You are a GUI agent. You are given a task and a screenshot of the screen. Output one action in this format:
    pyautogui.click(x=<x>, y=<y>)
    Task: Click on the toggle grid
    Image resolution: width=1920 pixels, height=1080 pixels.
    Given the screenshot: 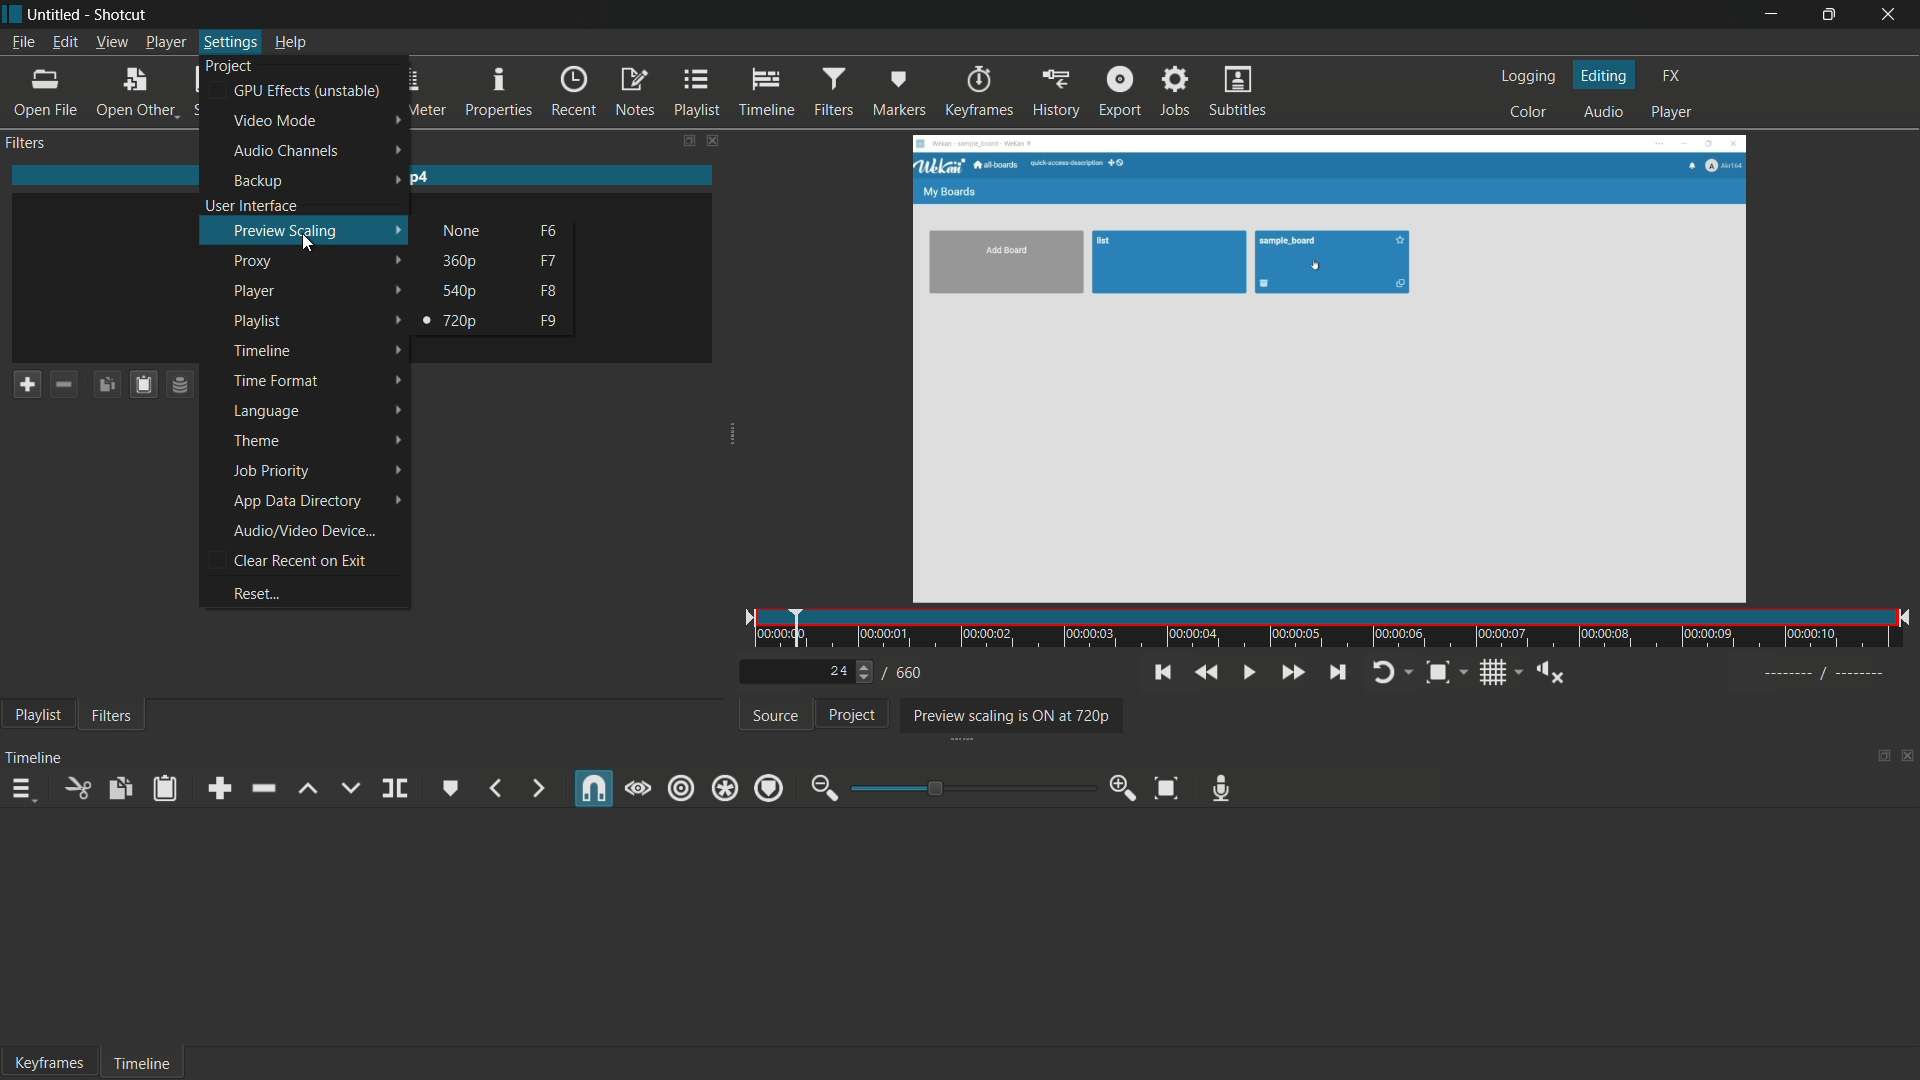 What is the action you would take?
    pyautogui.click(x=1493, y=674)
    